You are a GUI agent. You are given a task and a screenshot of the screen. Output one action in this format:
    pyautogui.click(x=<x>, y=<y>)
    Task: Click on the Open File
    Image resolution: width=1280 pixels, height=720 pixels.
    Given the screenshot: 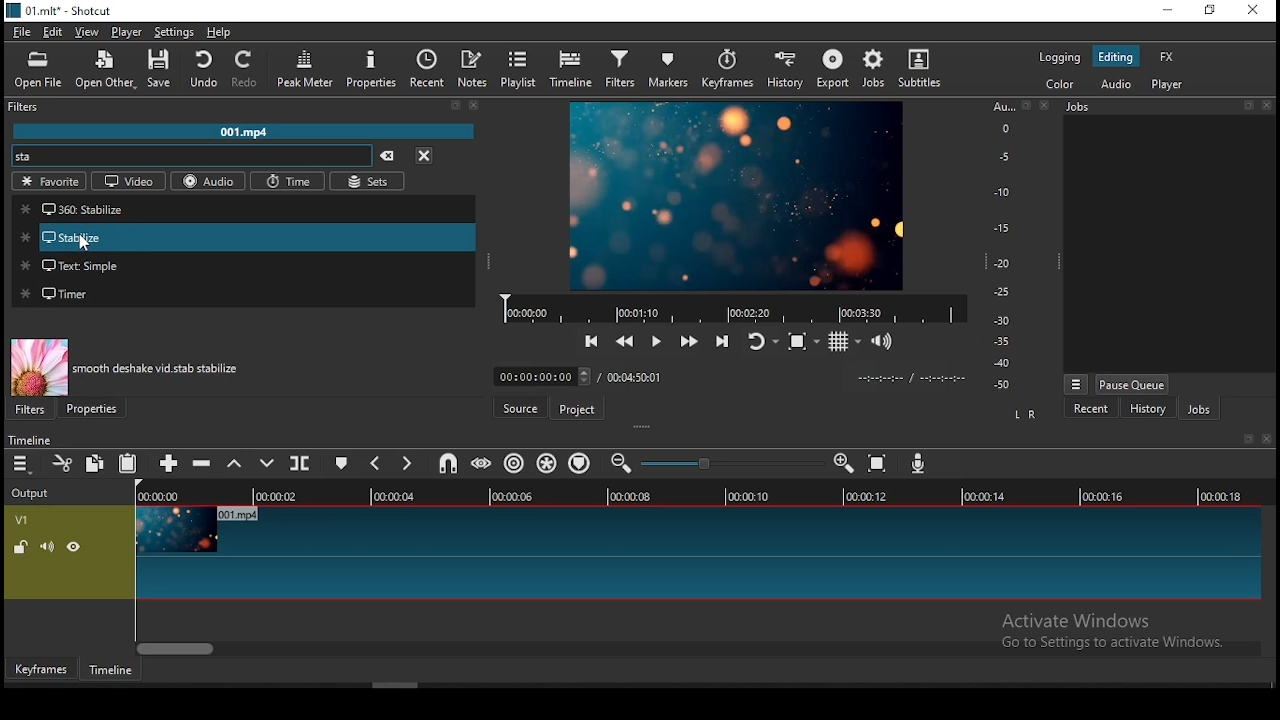 What is the action you would take?
    pyautogui.click(x=35, y=73)
    